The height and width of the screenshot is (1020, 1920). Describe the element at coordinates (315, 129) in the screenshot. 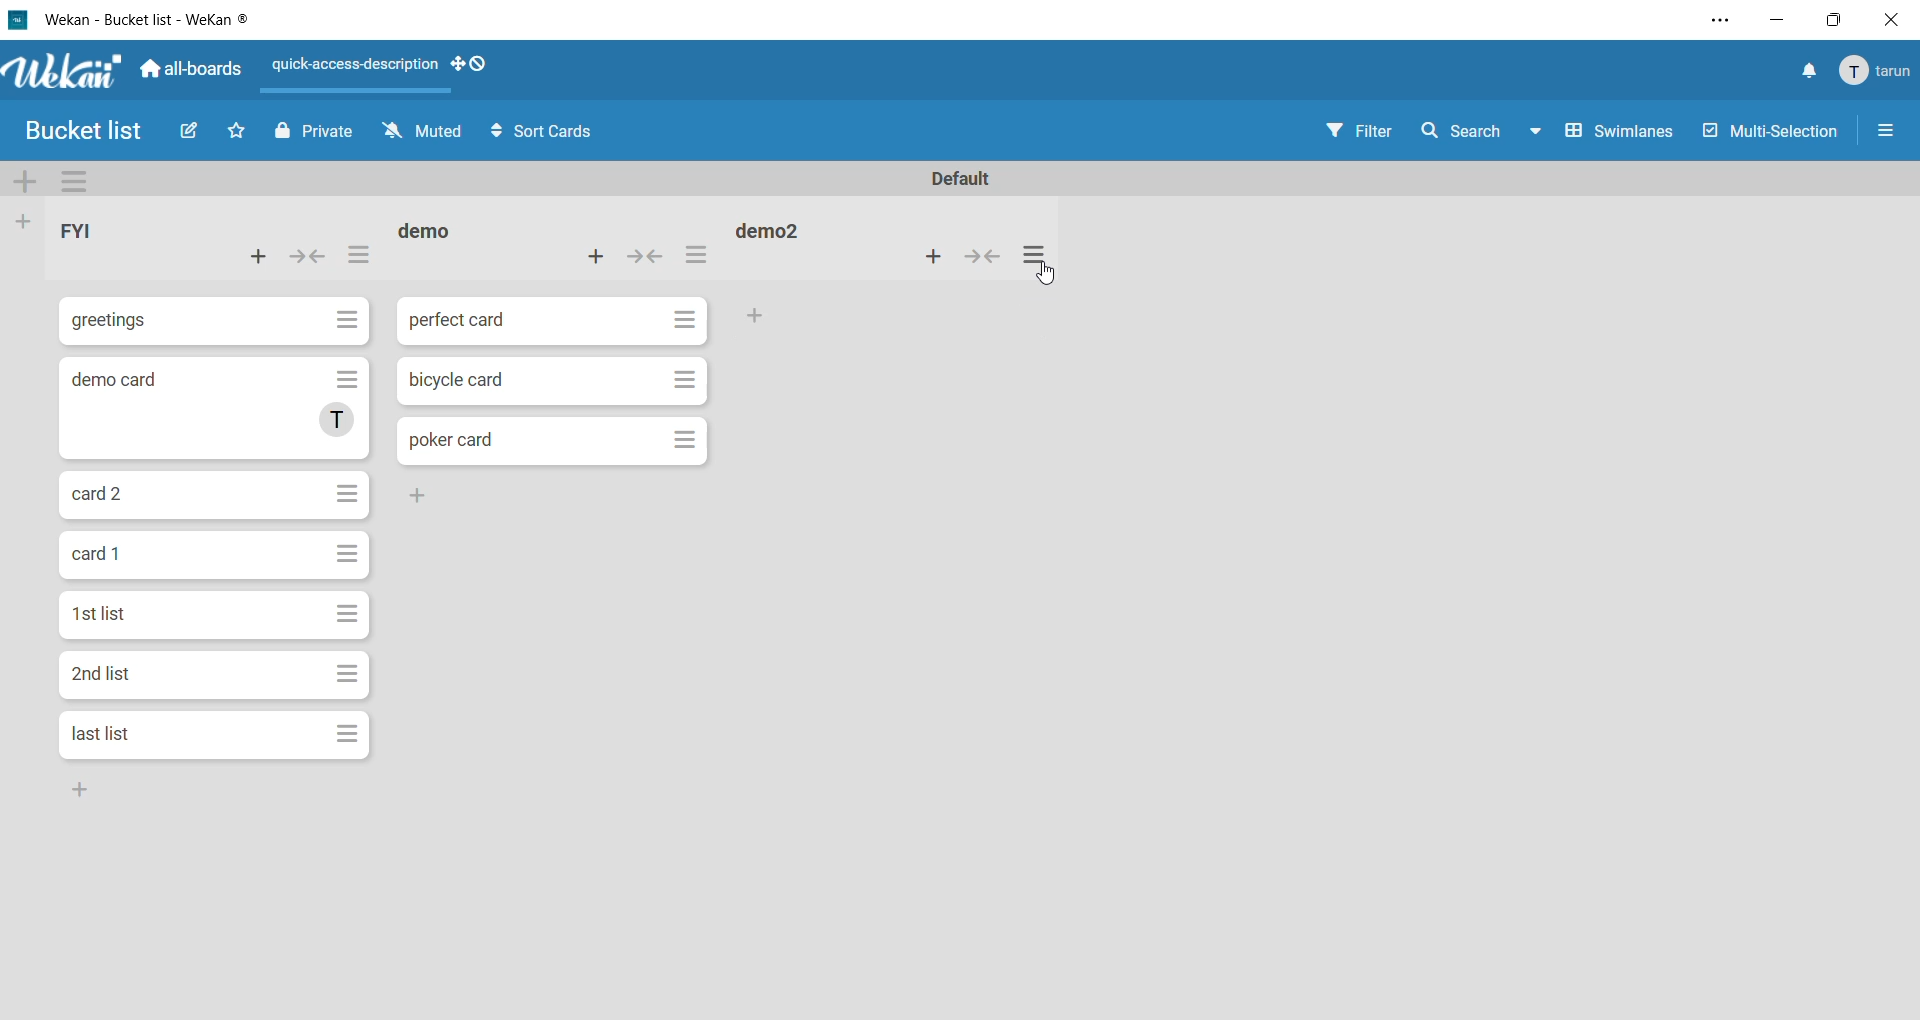

I see `Private` at that location.